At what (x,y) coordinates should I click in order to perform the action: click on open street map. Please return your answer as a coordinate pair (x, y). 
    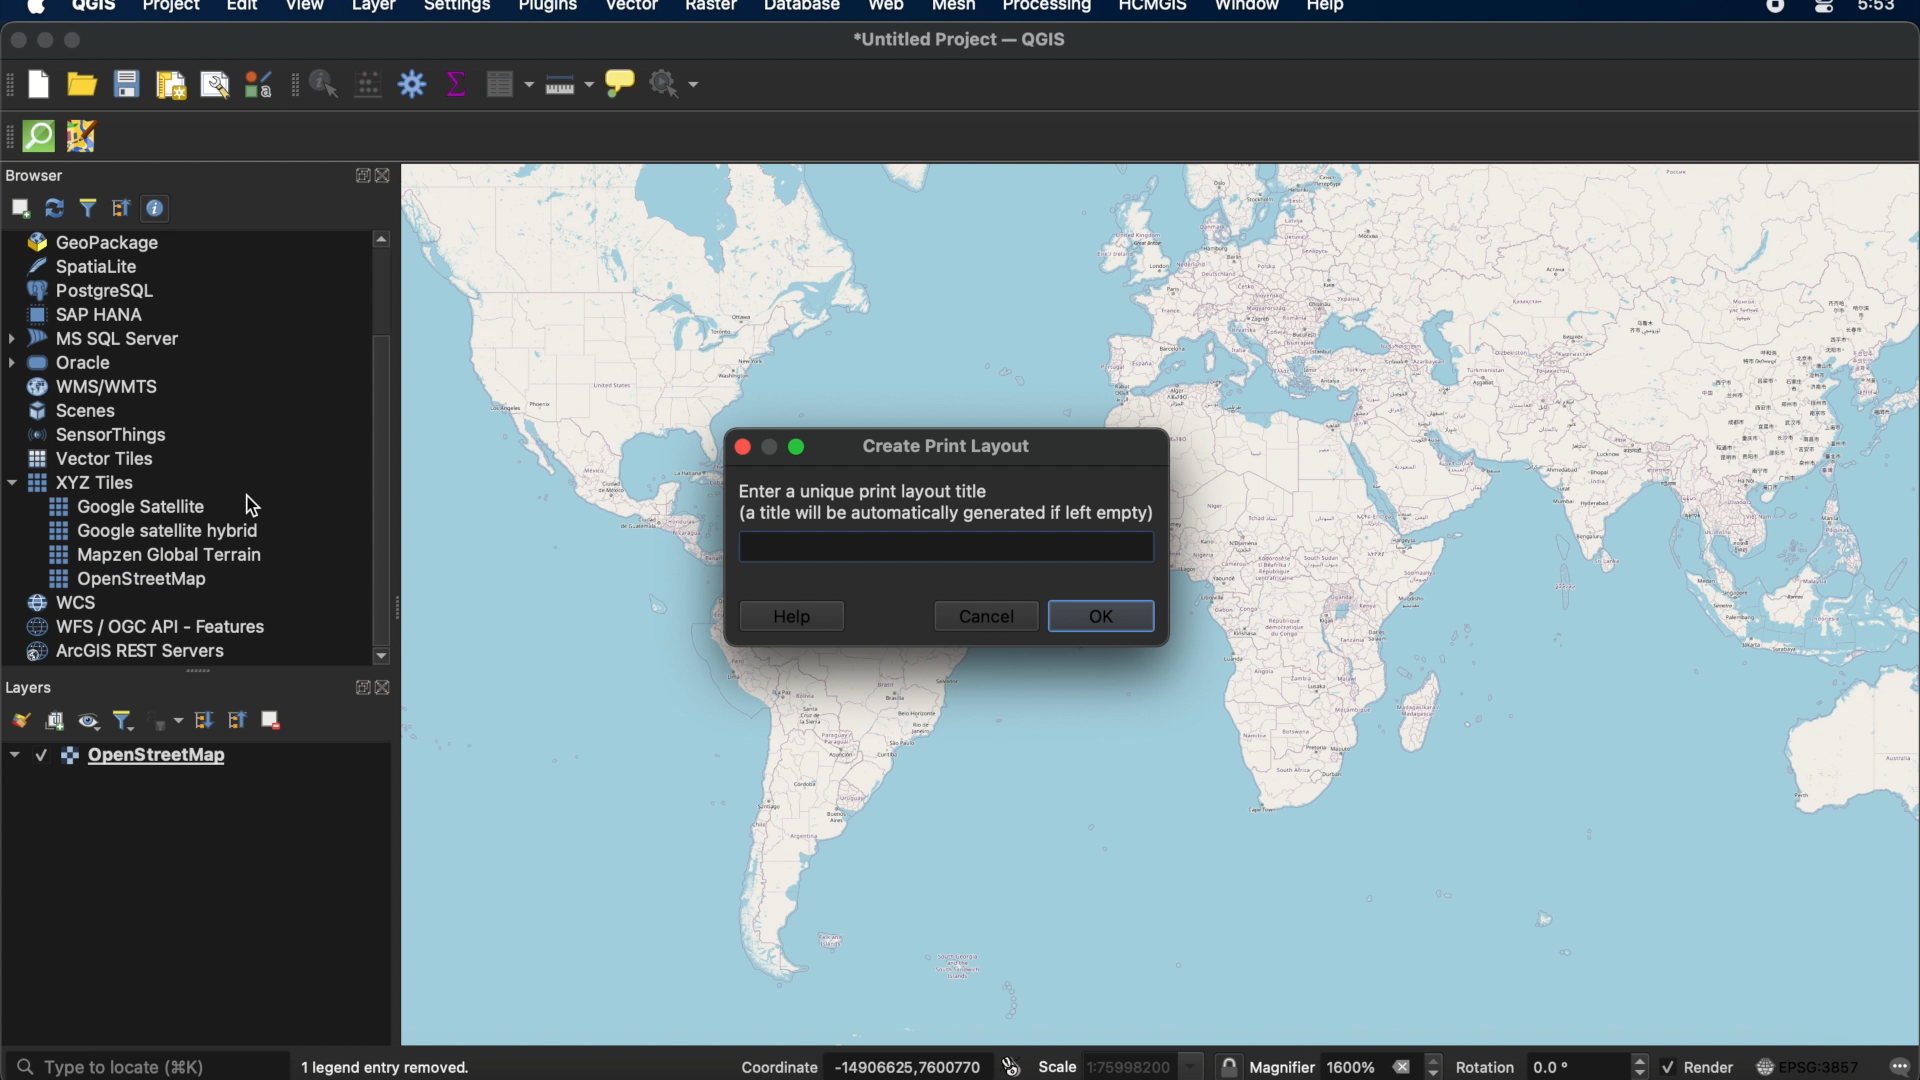
    Looking at the image, I should click on (157, 577).